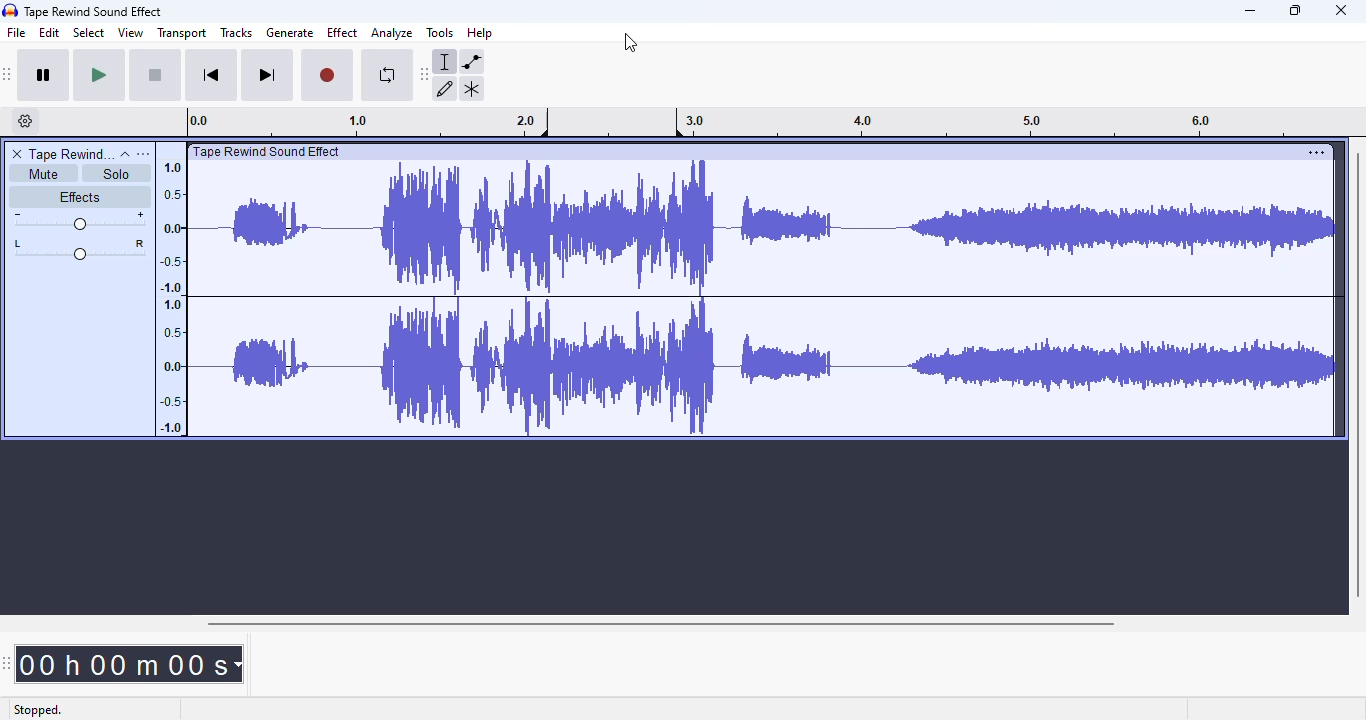  Describe the element at coordinates (128, 663) in the screenshot. I see `00 h 00 m 00 s` at that location.